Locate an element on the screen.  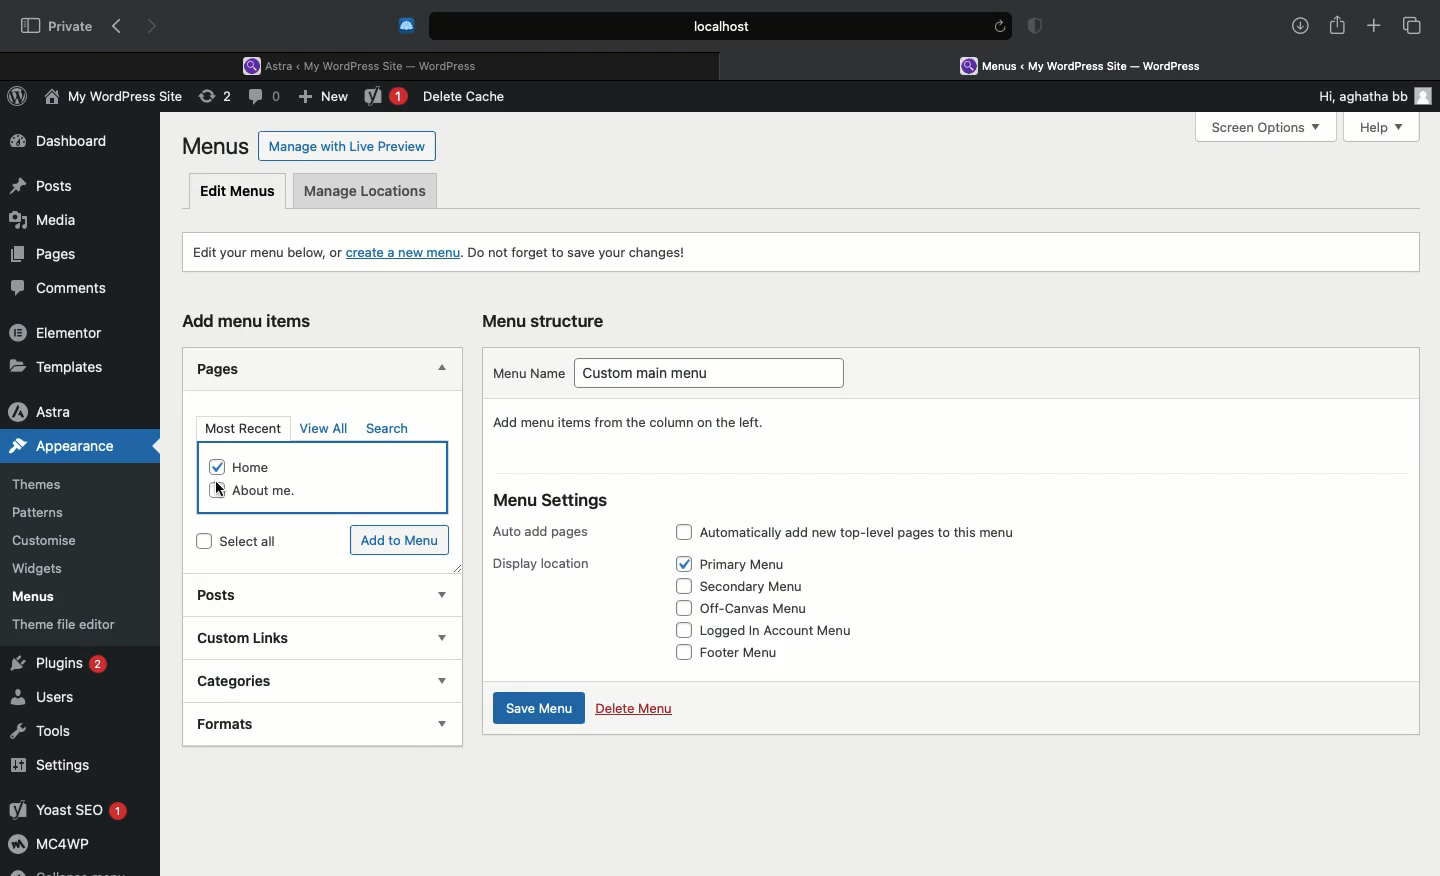
Manage with Live Preview is located at coordinates (348, 145).